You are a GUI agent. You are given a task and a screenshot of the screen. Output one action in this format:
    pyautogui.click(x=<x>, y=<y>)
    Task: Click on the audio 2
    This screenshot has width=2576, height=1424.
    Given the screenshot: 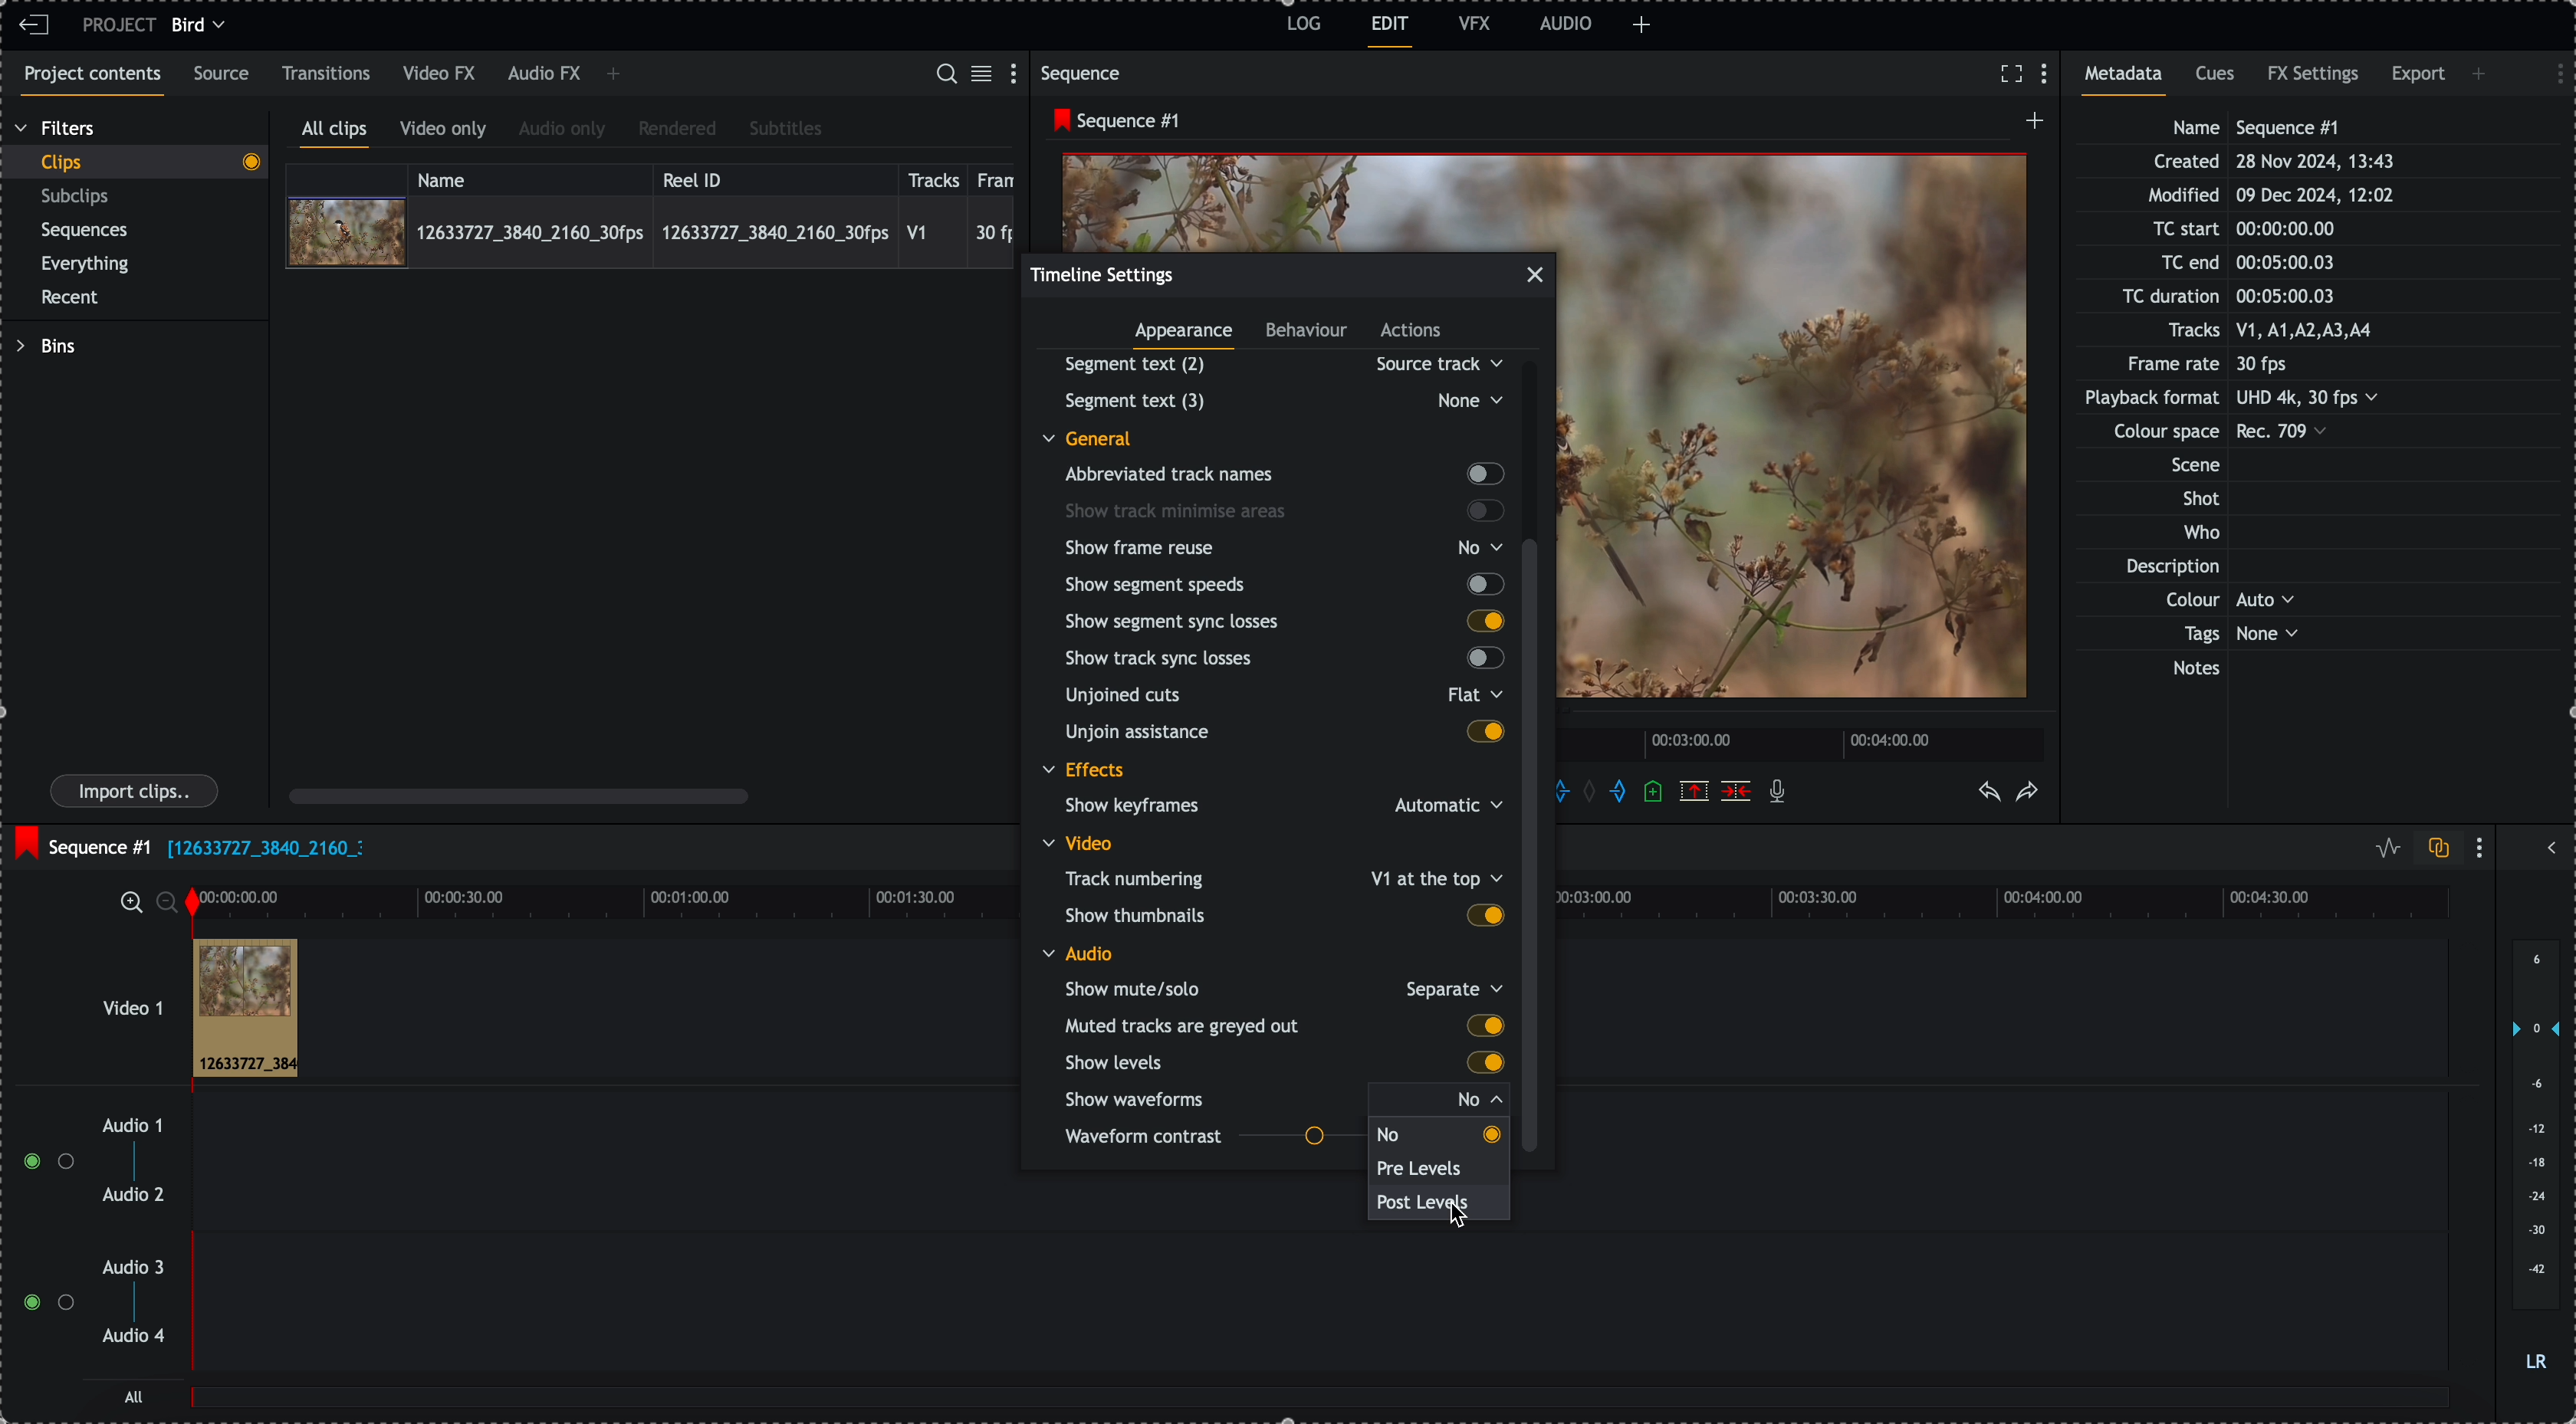 What is the action you would take?
    pyautogui.click(x=130, y=1196)
    